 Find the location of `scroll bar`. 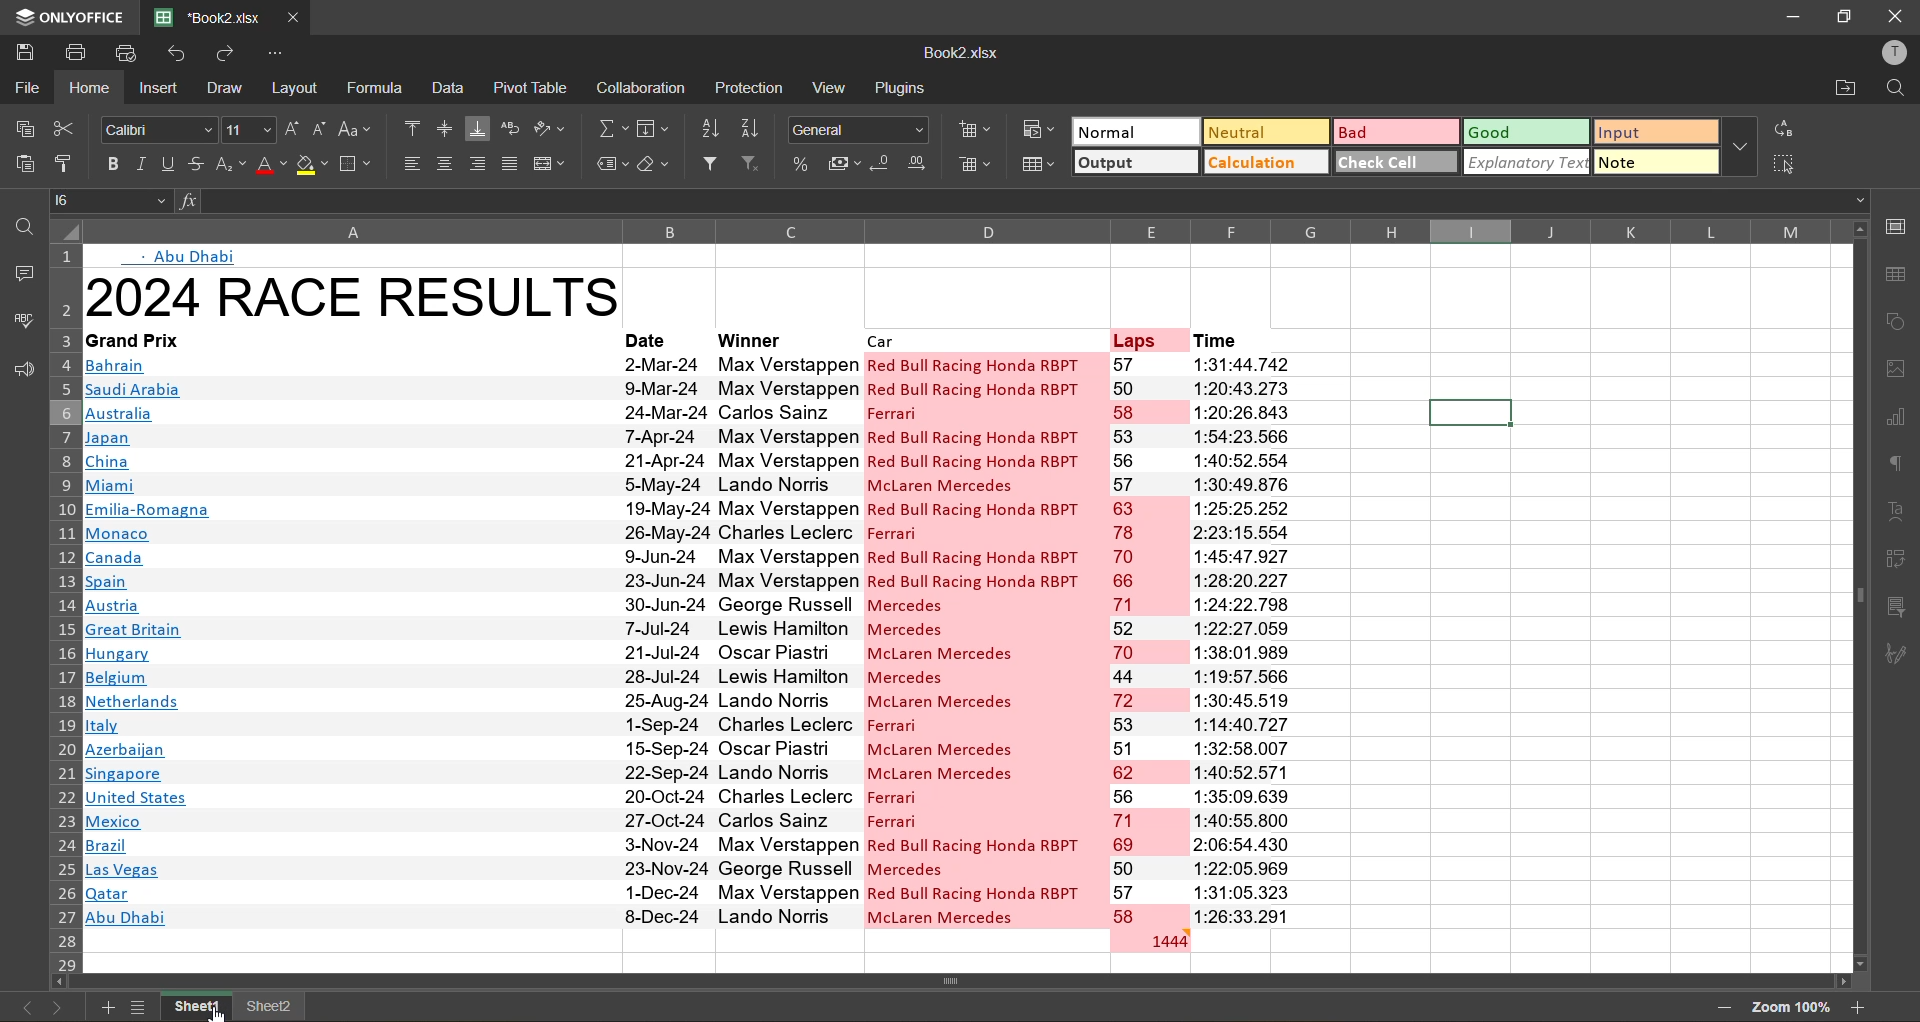

scroll bar is located at coordinates (995, 980).